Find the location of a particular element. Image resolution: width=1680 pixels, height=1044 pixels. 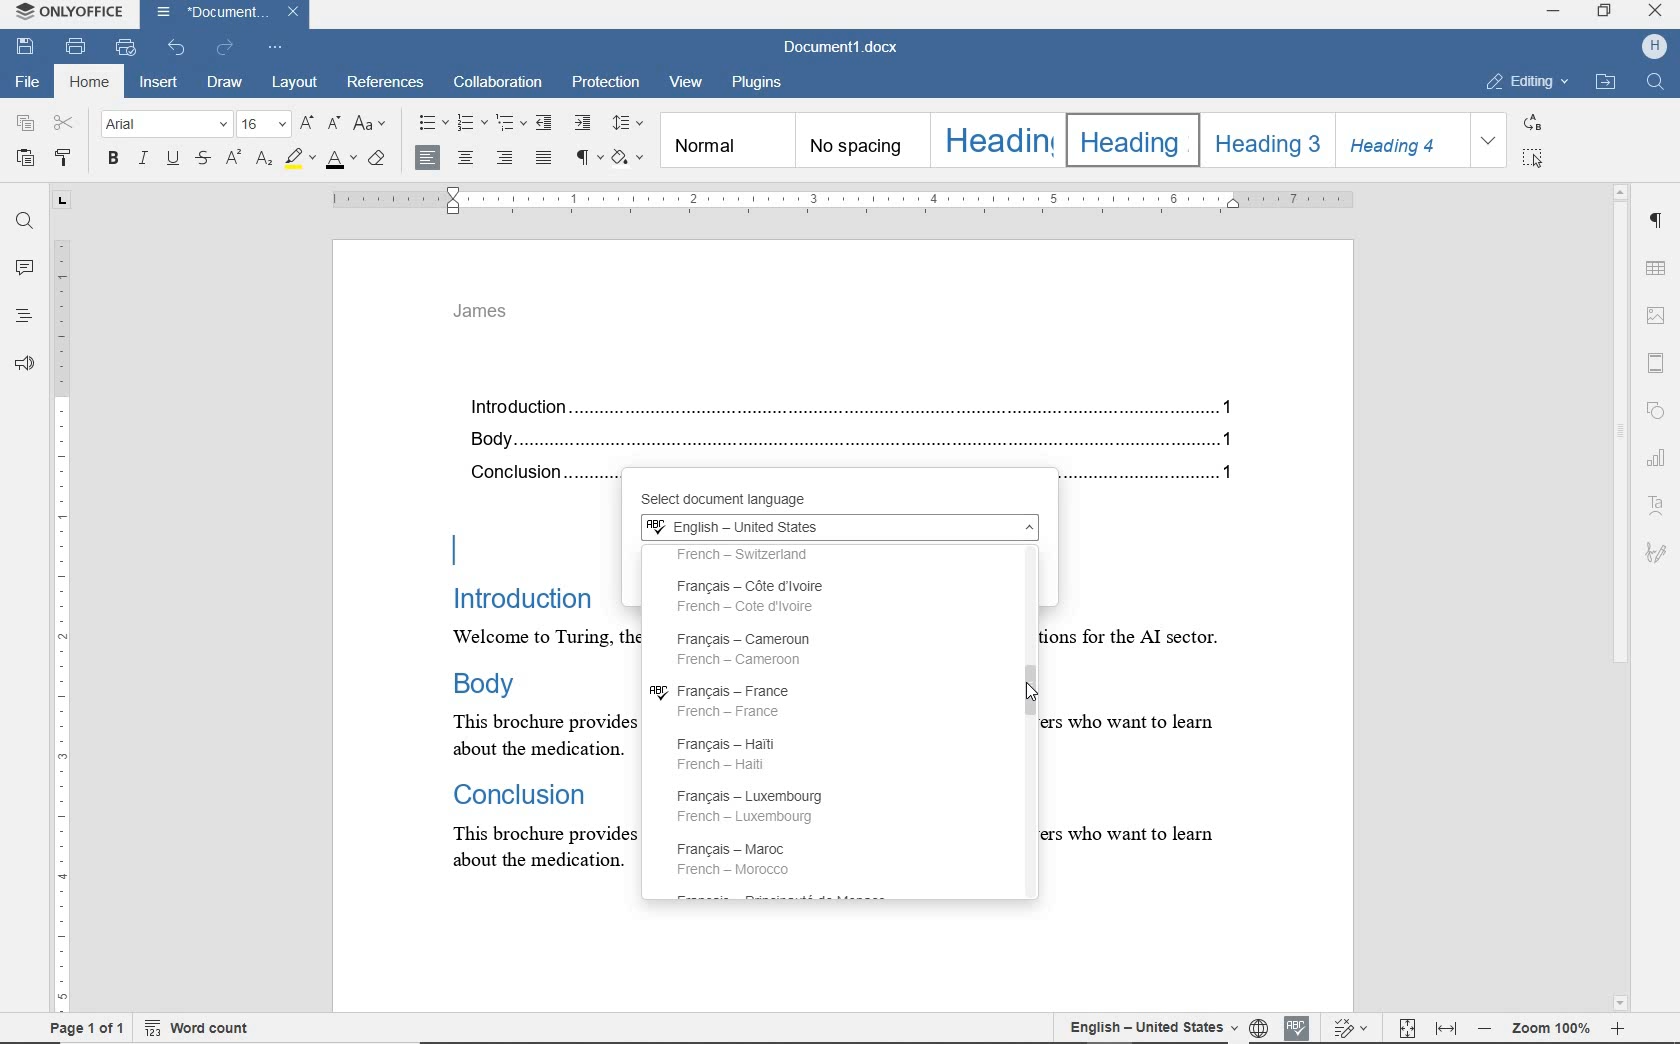

zoom out or zoom in is located at coordinates (1555, 1026).